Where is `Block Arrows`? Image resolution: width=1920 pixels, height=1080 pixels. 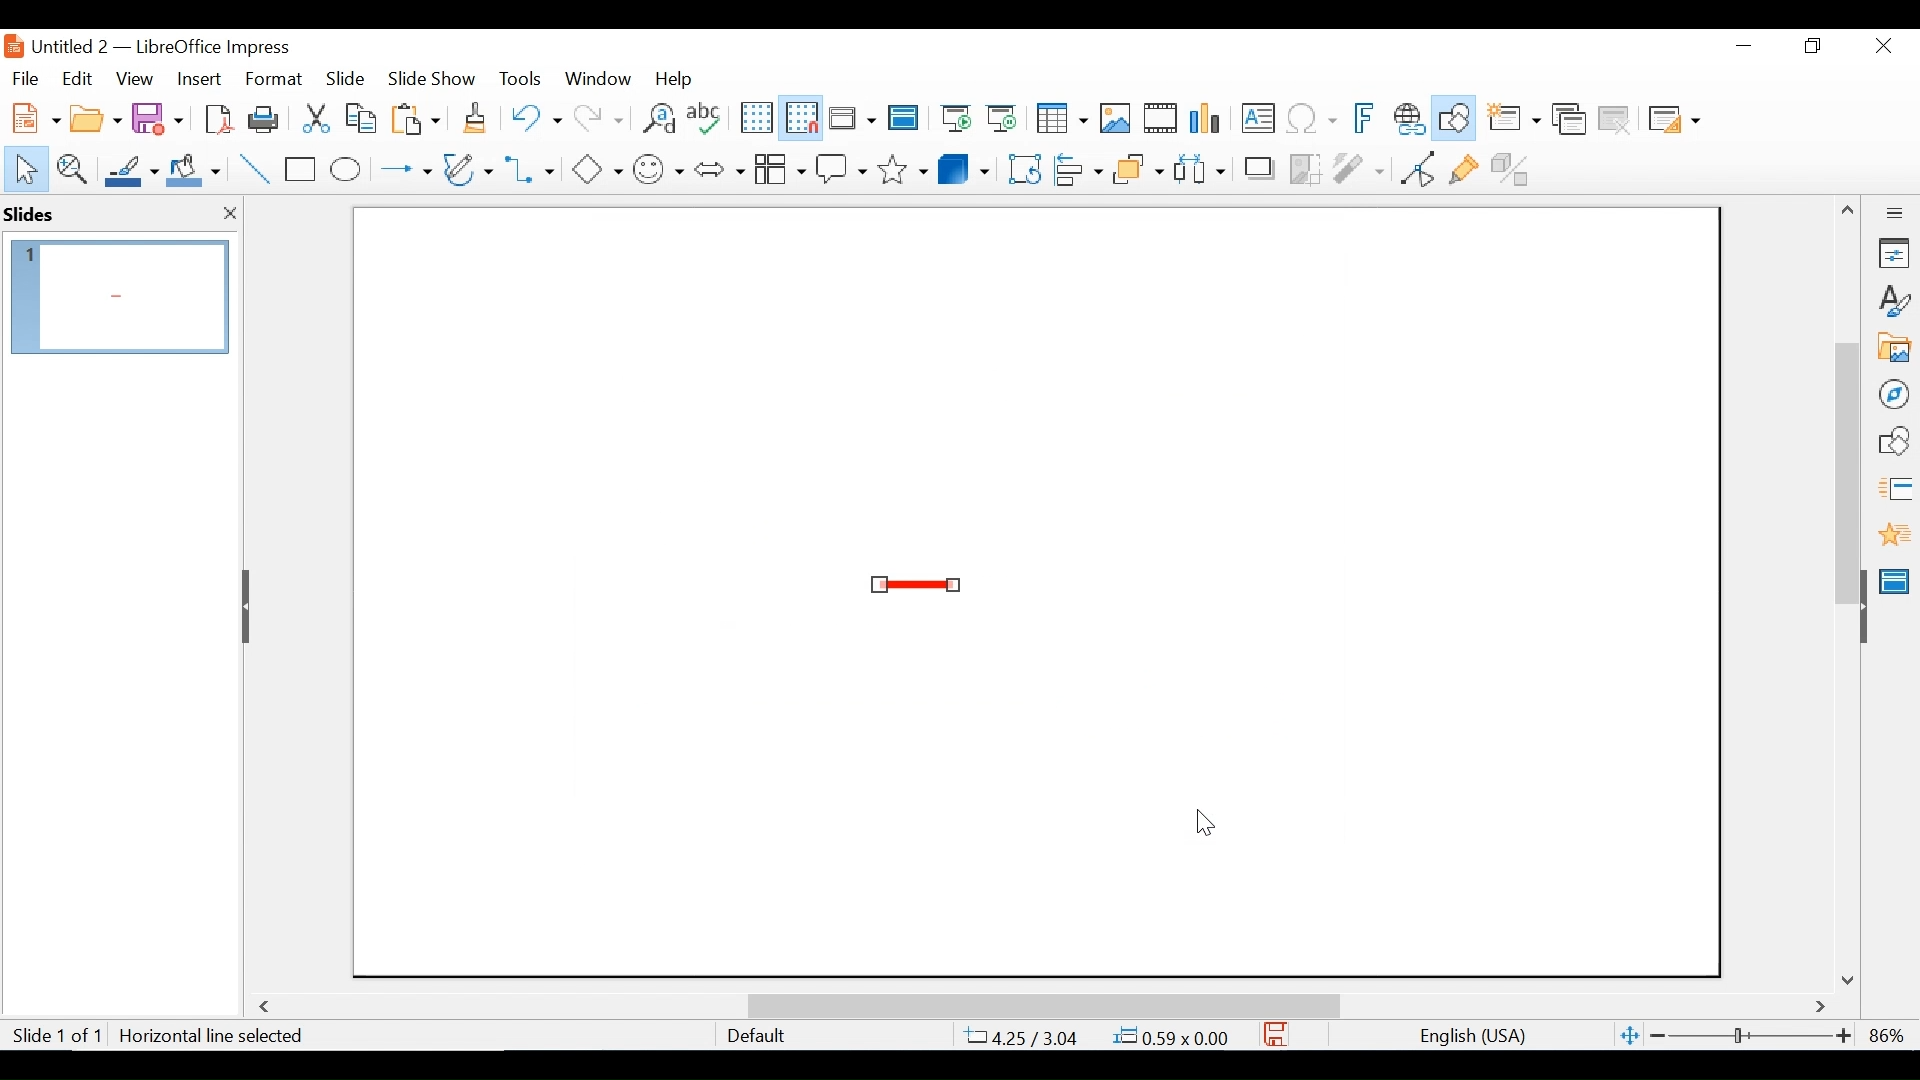 Block Arrows is located at coordinates (718, 168).